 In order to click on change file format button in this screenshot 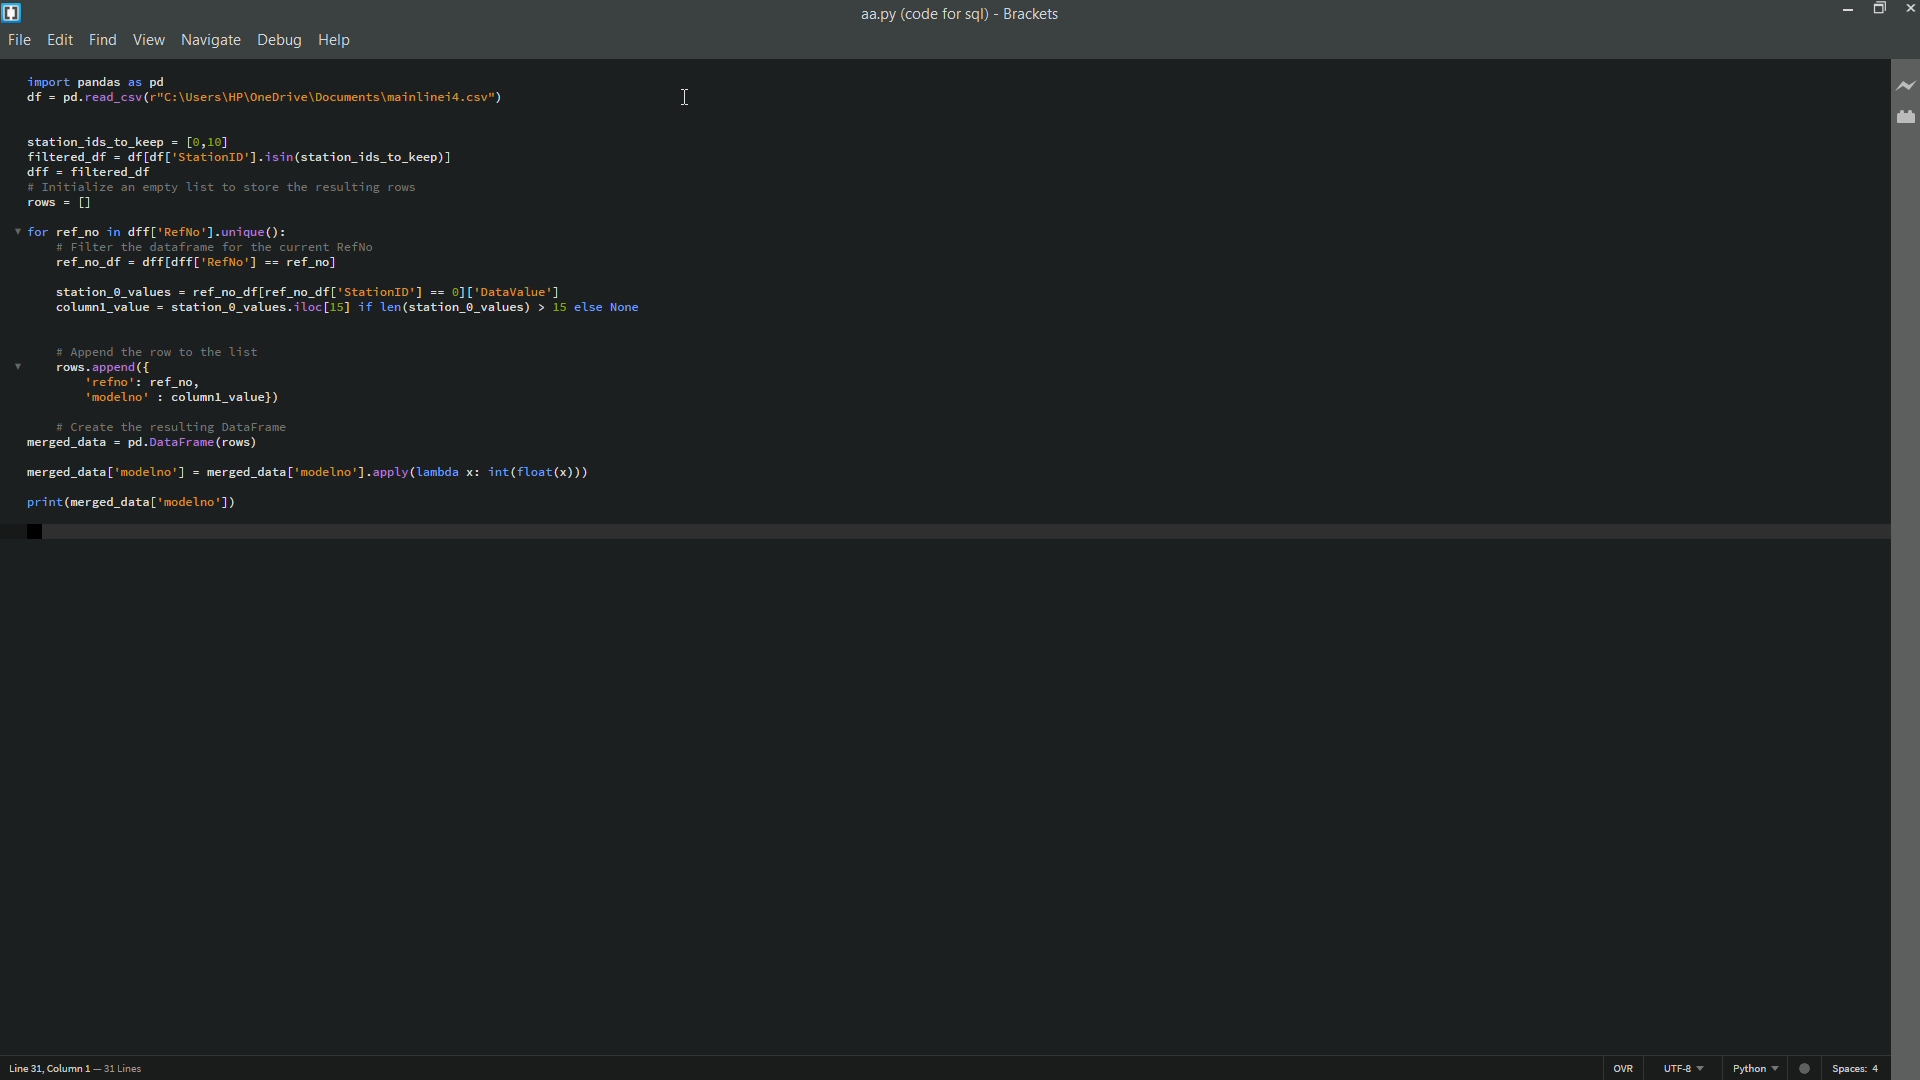, I will do `click(1756, 1069)`.